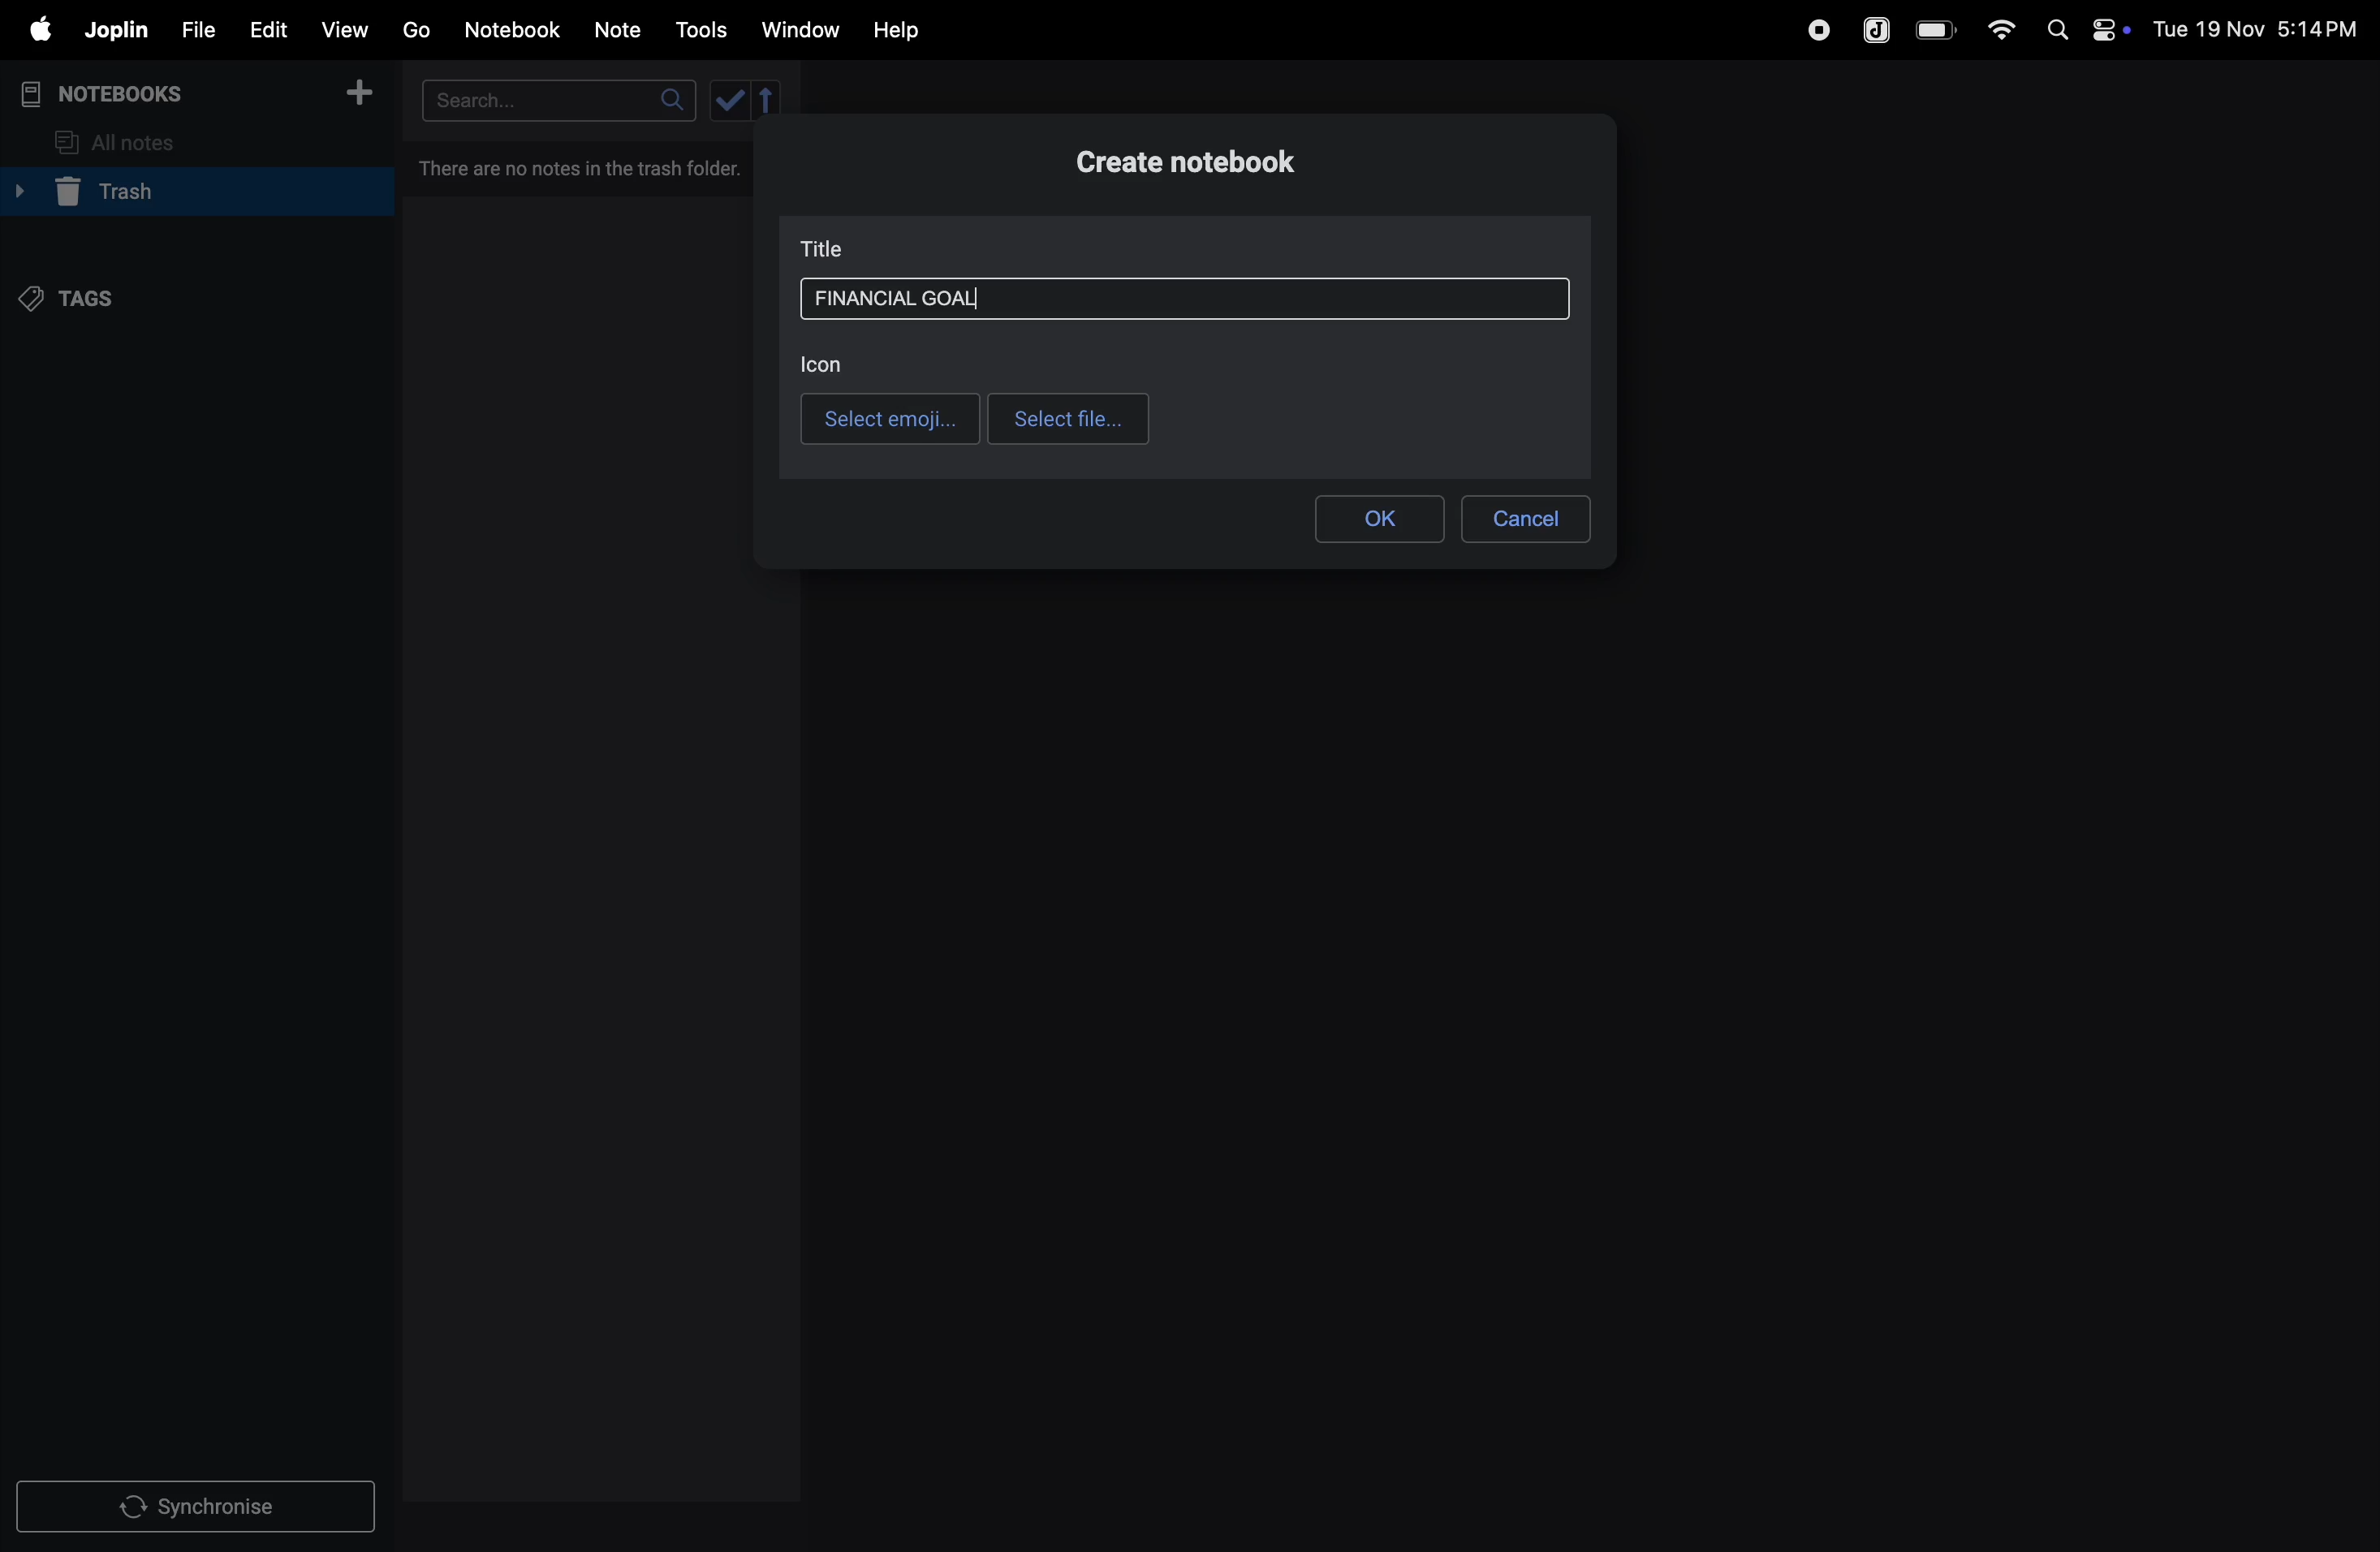 The height and width of the screenshot is (1552, 2380). Describe the element at coordinates (2083, 27) in the screenshot. I see `apple widgets` at that location.